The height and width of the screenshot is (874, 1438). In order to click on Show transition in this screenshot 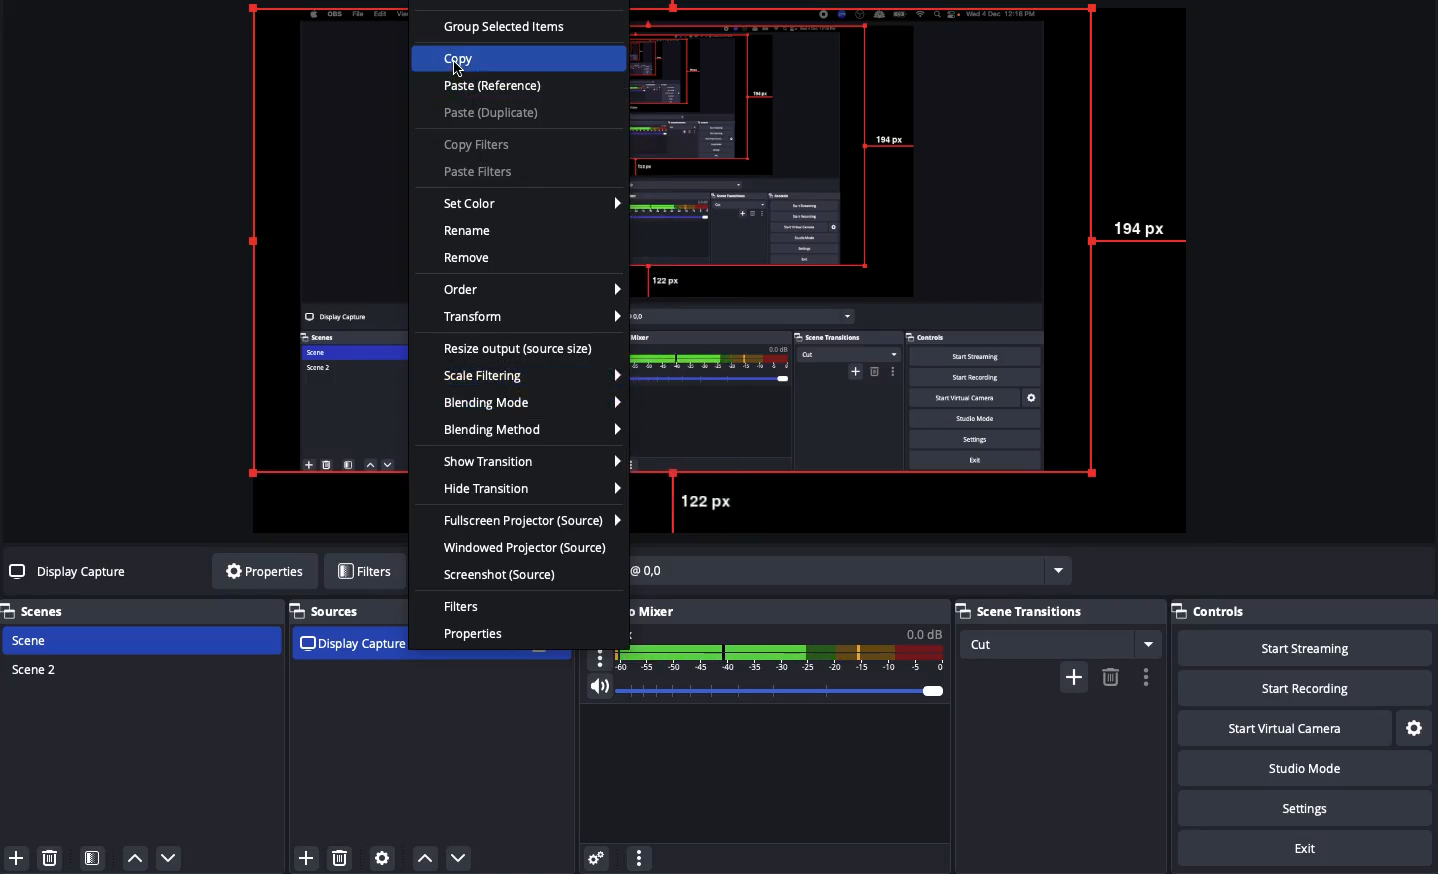, I will do `click(535, 463)`.